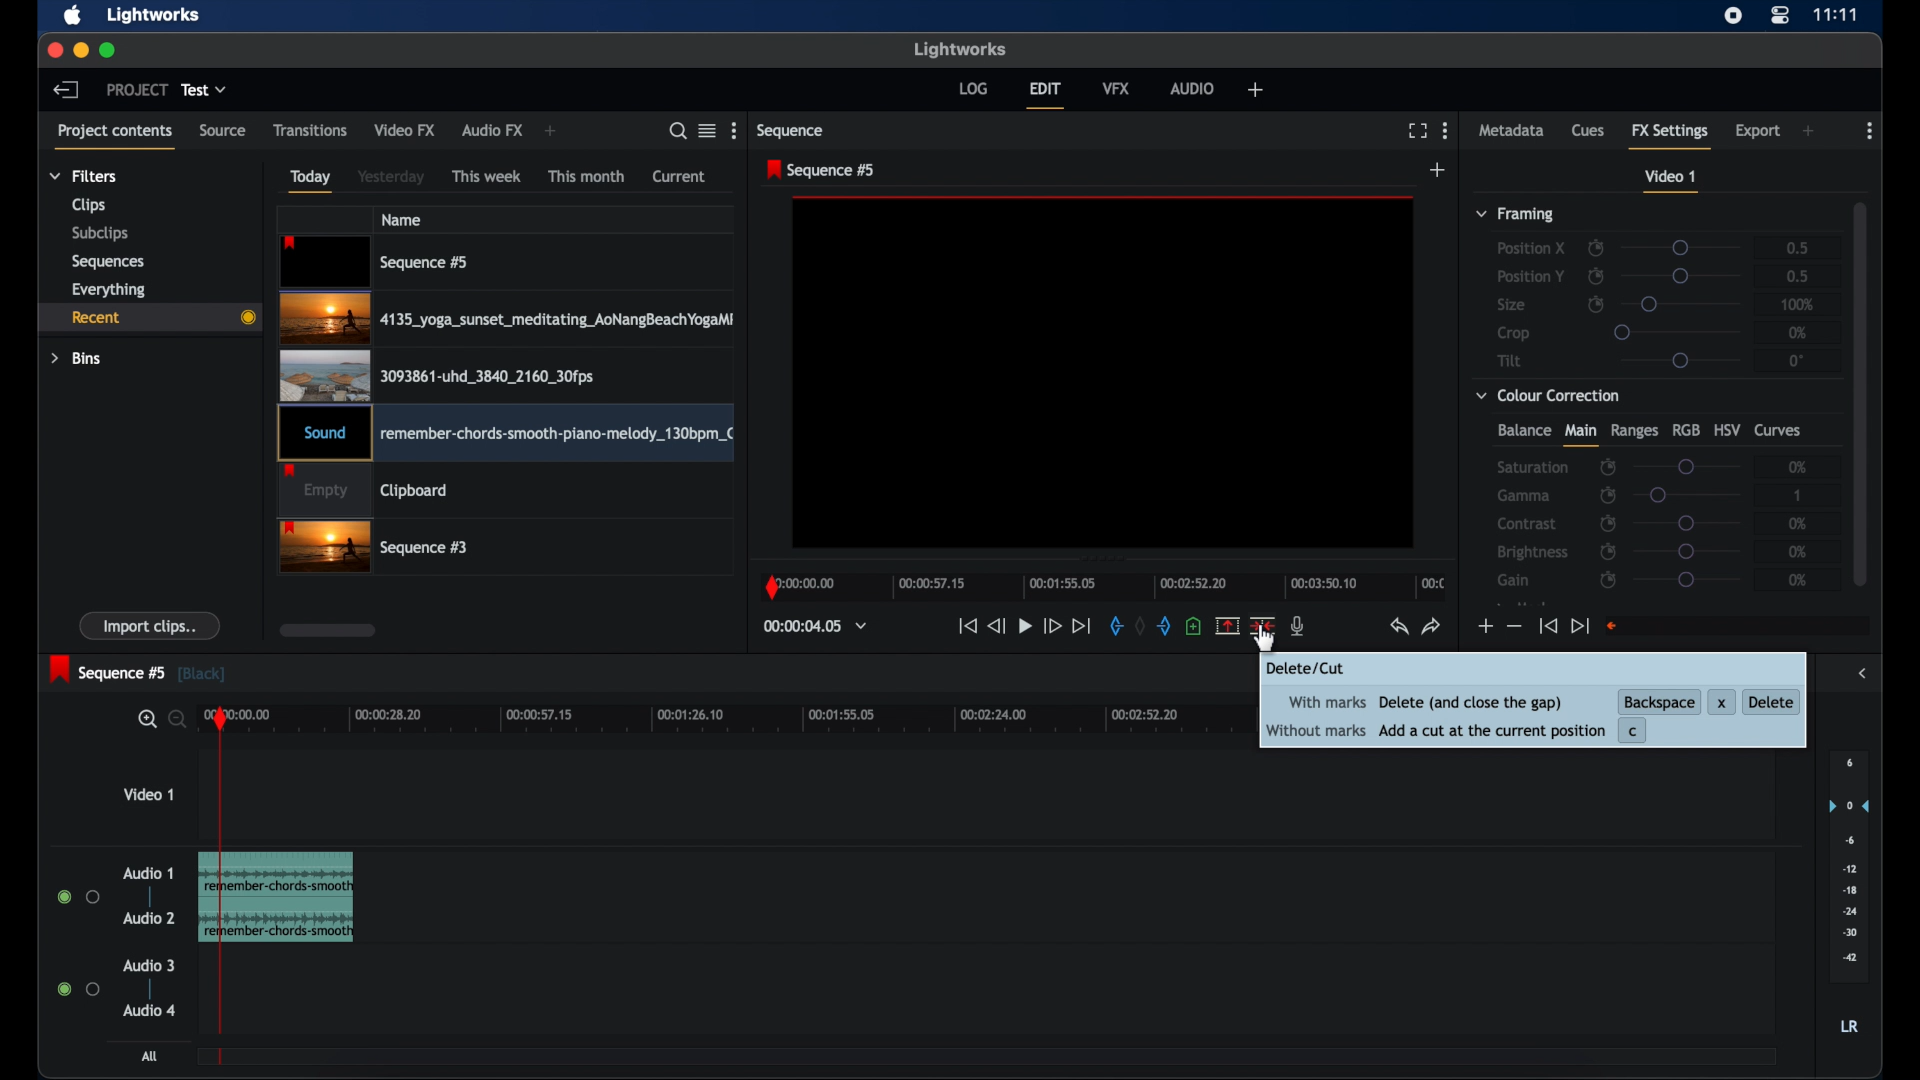 This screenshot has height=1080, width=1920. Describe the element at coordinates (1530, 275) in the screenshot. I see `position y` at that location.